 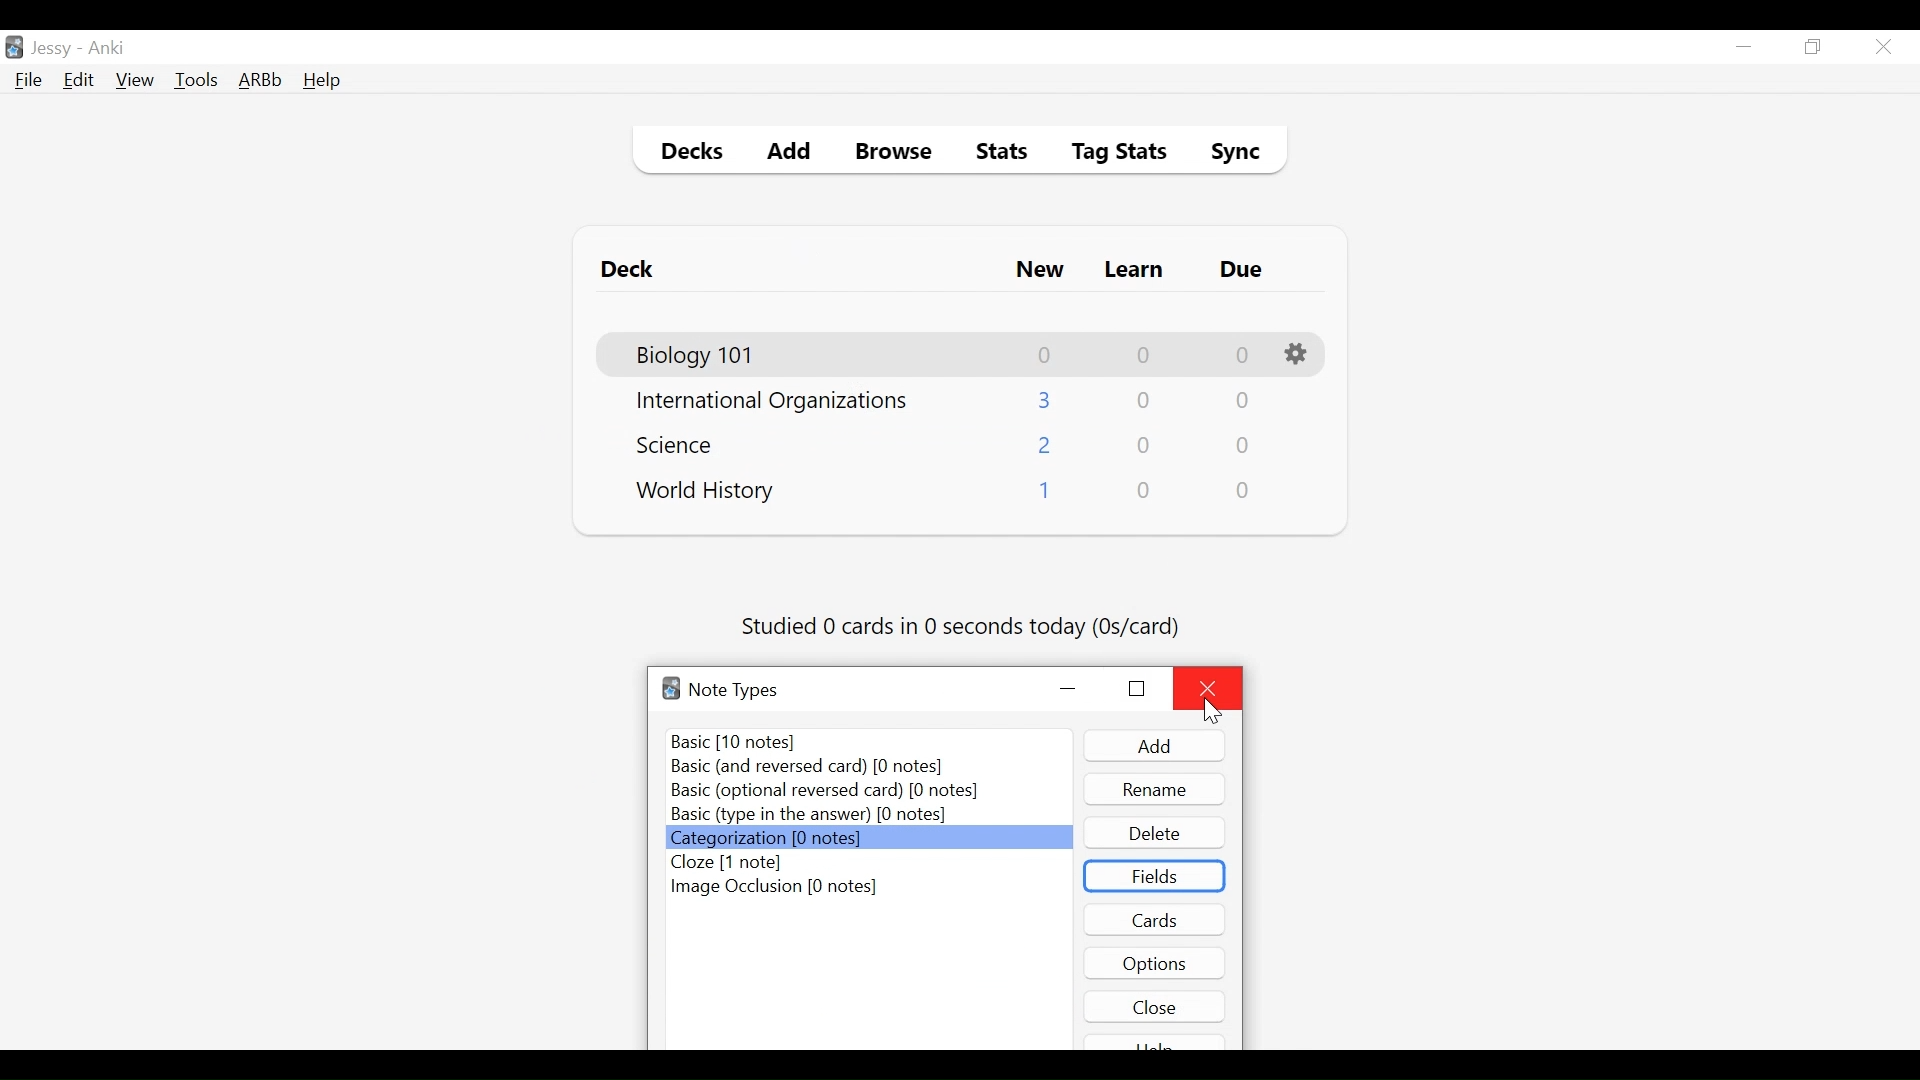 What do you see at coordinates (261, 80) in the screenshot?
I see `Advanced Review Button bar` at bounding box center [261, 80].